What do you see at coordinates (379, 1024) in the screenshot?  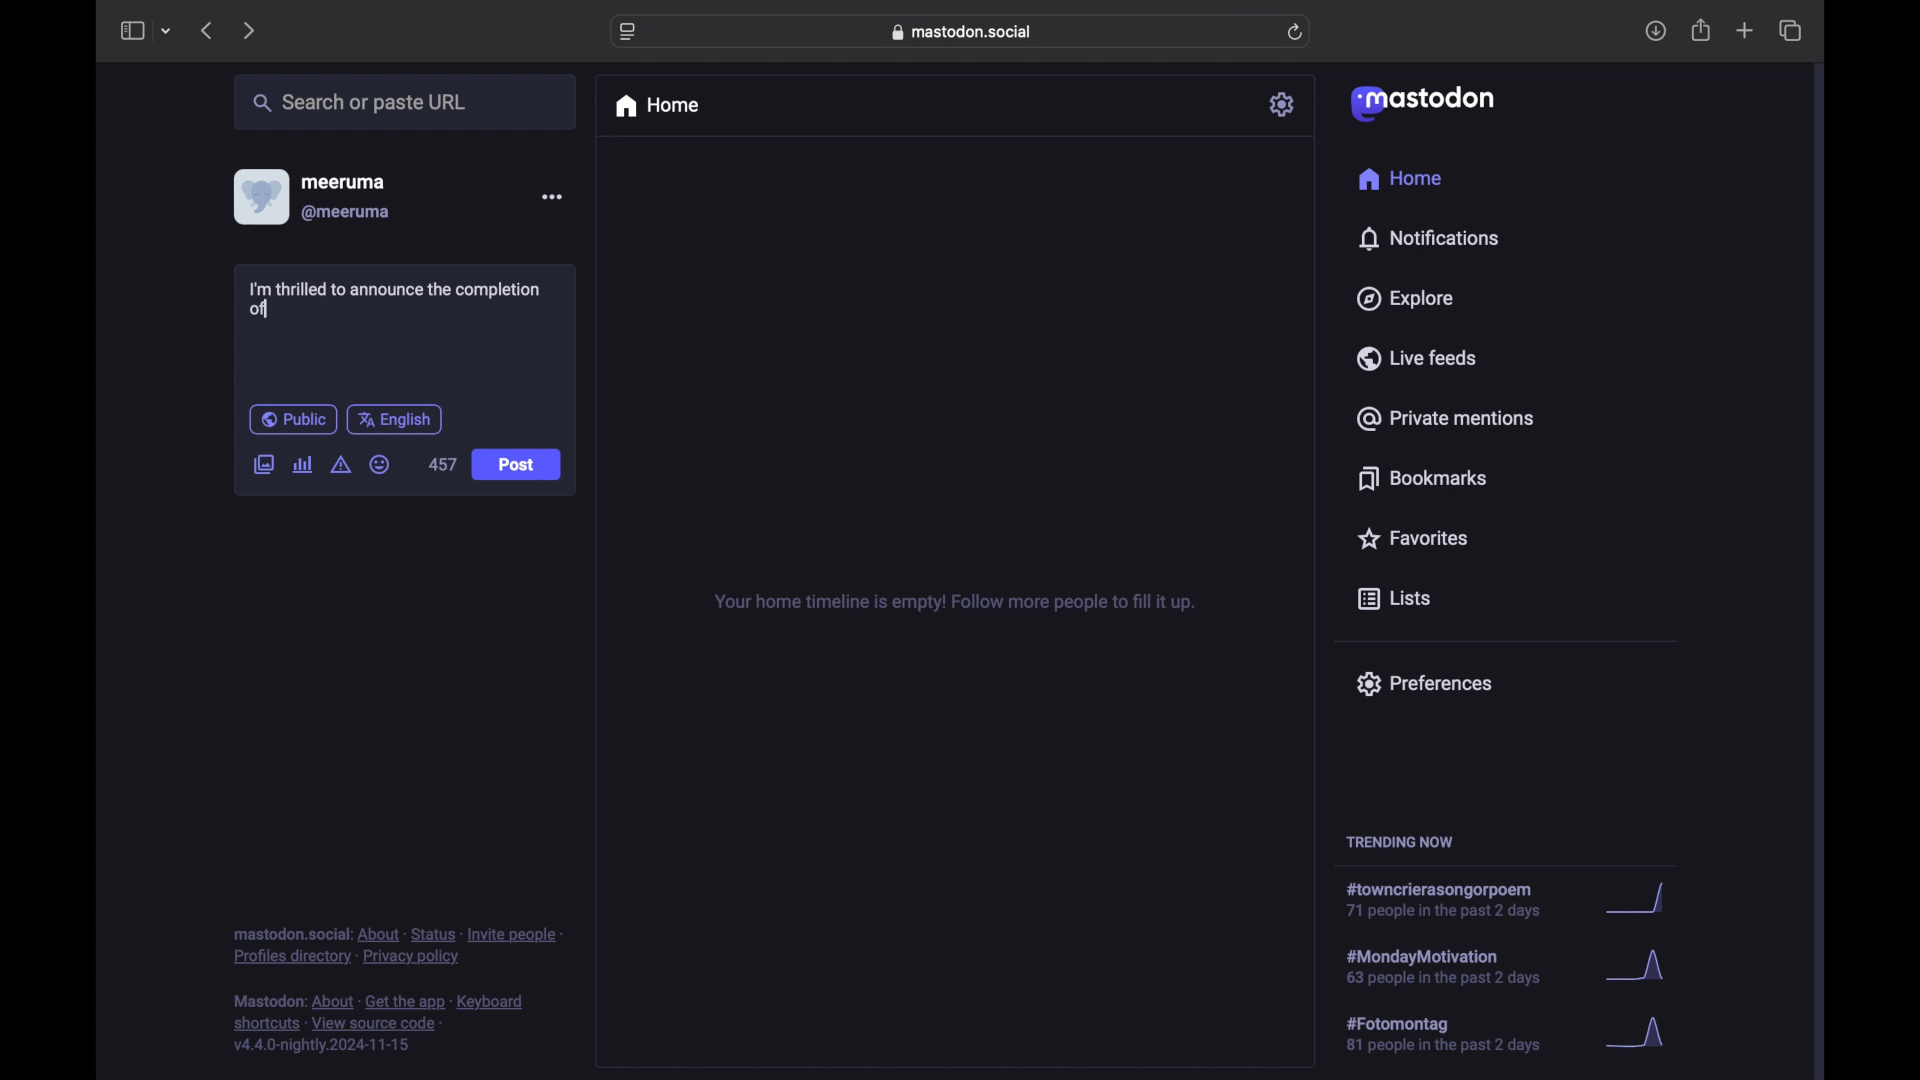 I see `footnote` at bounding box center [379, 1024].